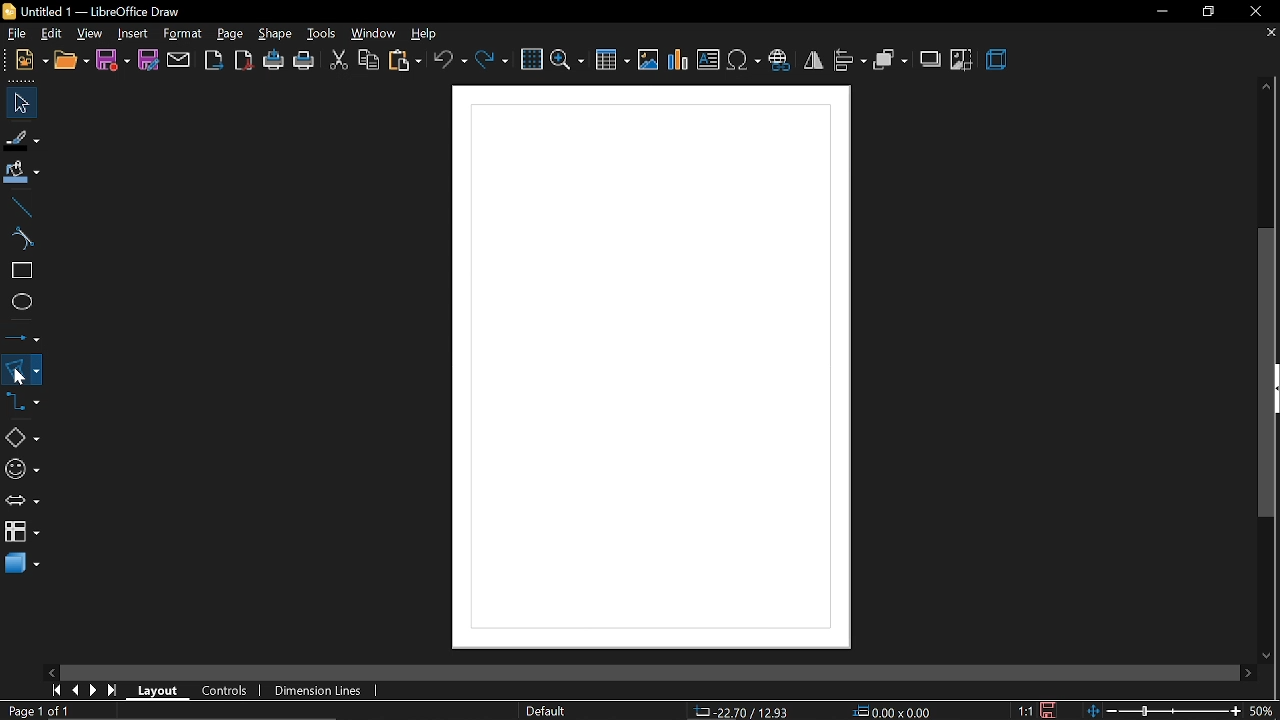 The height and width of the screenshot is (720, 1280). What do you see at coordinates (997, 60) in the screenshot?
I see `3d effect` at bounding box center [997, 60].